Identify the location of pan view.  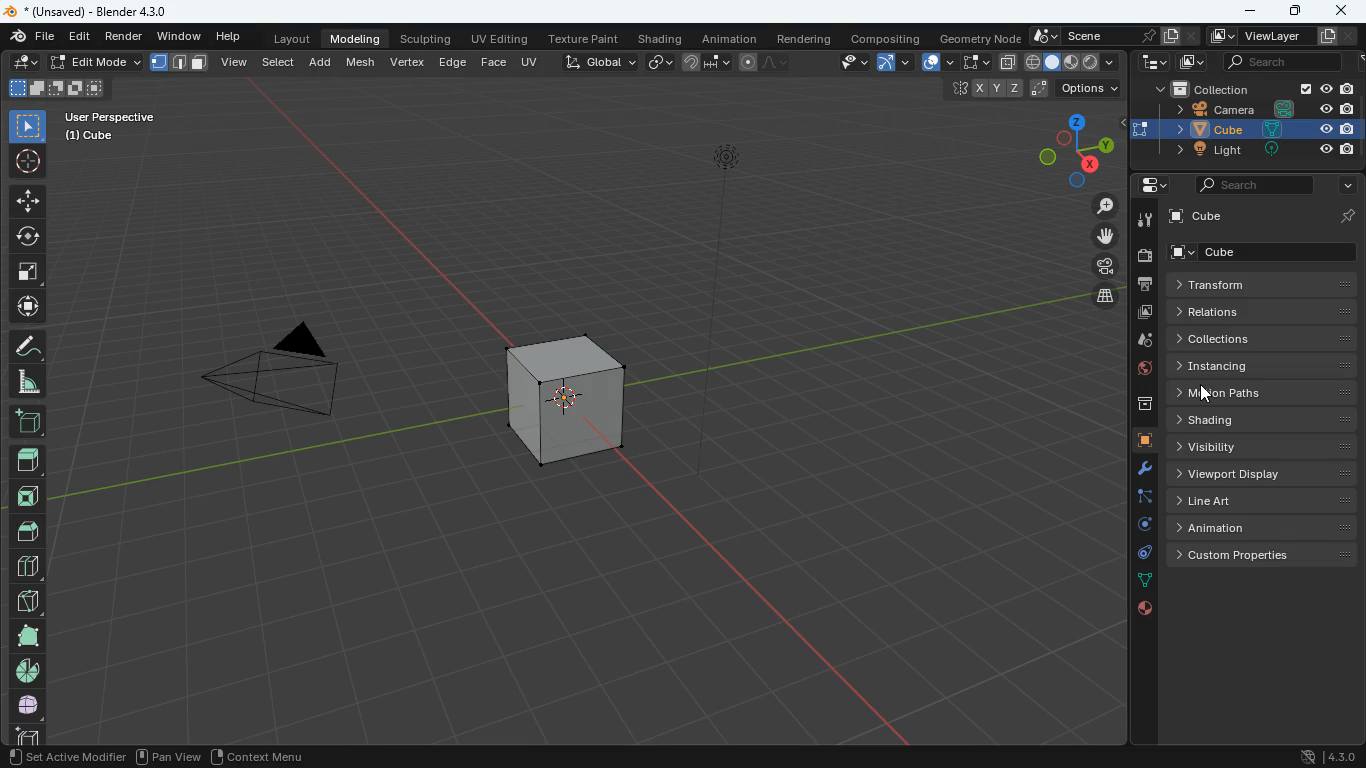
(166, 758).